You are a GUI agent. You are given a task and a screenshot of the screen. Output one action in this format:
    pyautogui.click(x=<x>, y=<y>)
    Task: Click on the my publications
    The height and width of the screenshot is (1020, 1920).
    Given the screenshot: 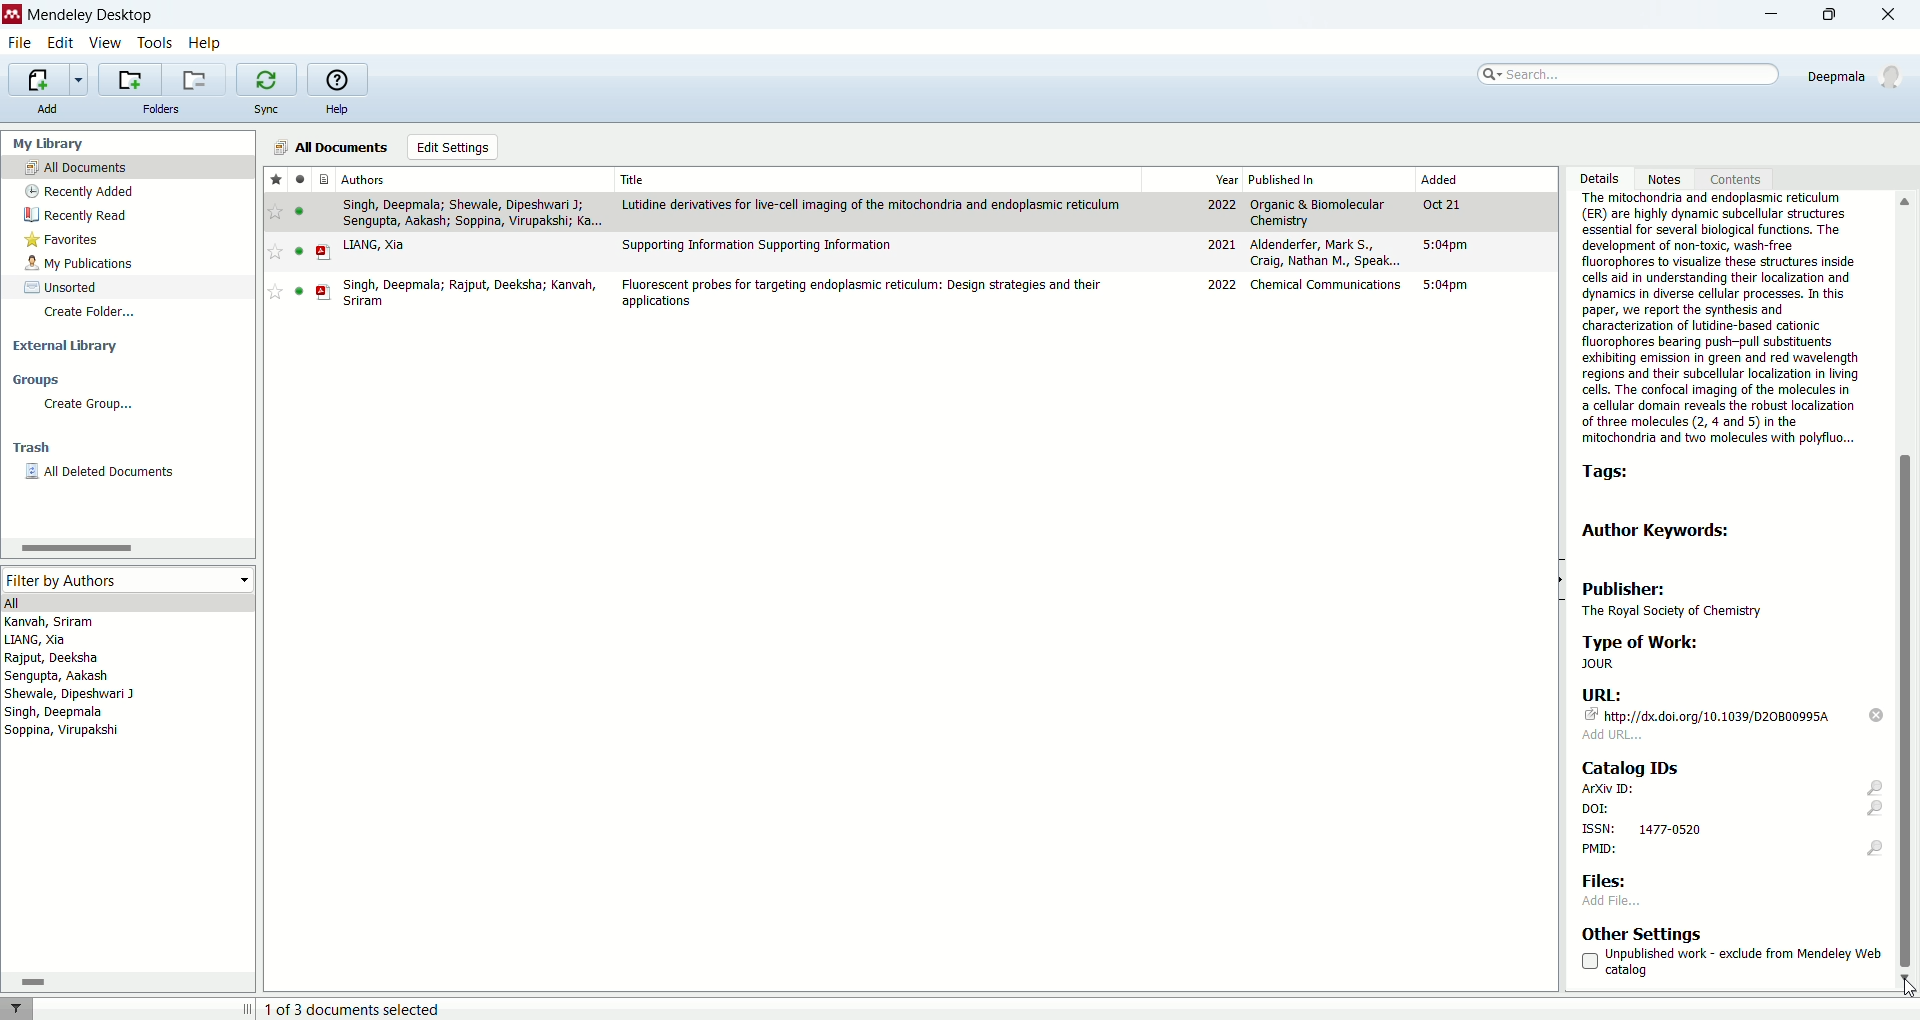 What is the action you would take?
    pyautogui.click(x=81, y=264)
    